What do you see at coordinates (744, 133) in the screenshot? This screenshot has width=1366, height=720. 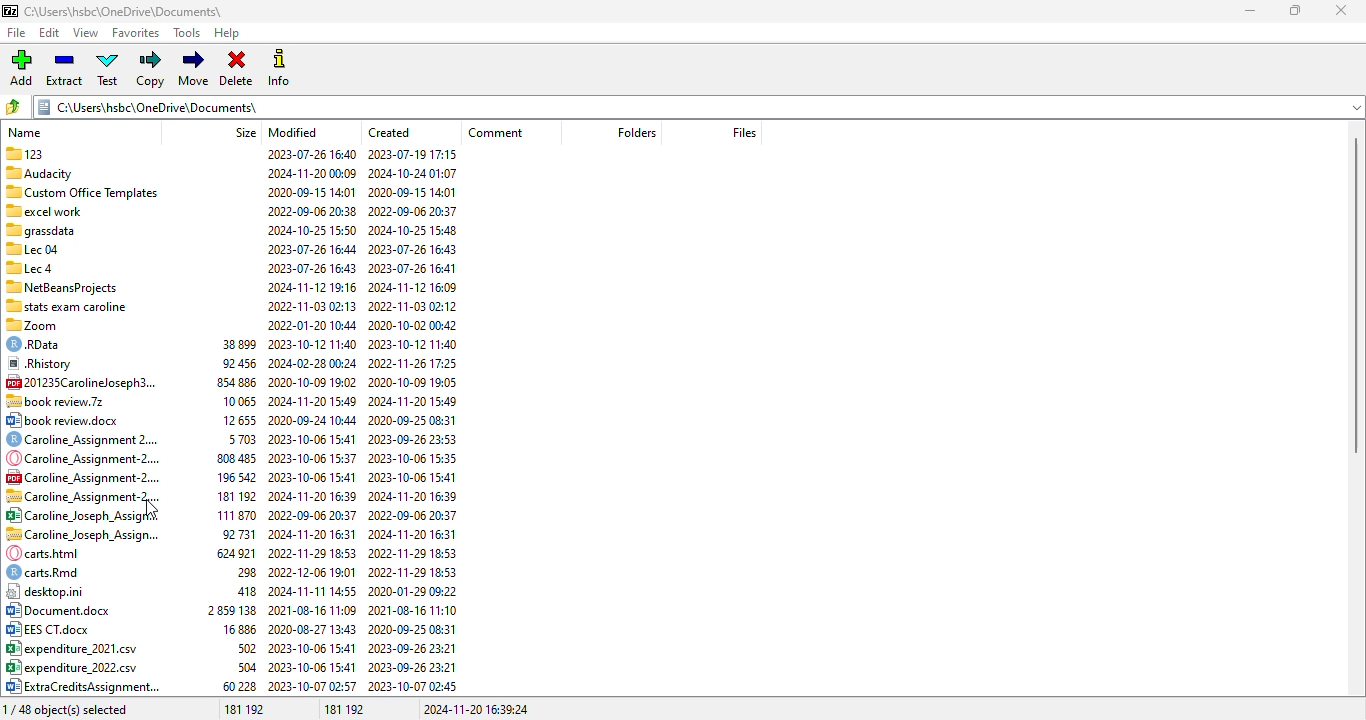 I see `files` at bounding box center [744, 133].